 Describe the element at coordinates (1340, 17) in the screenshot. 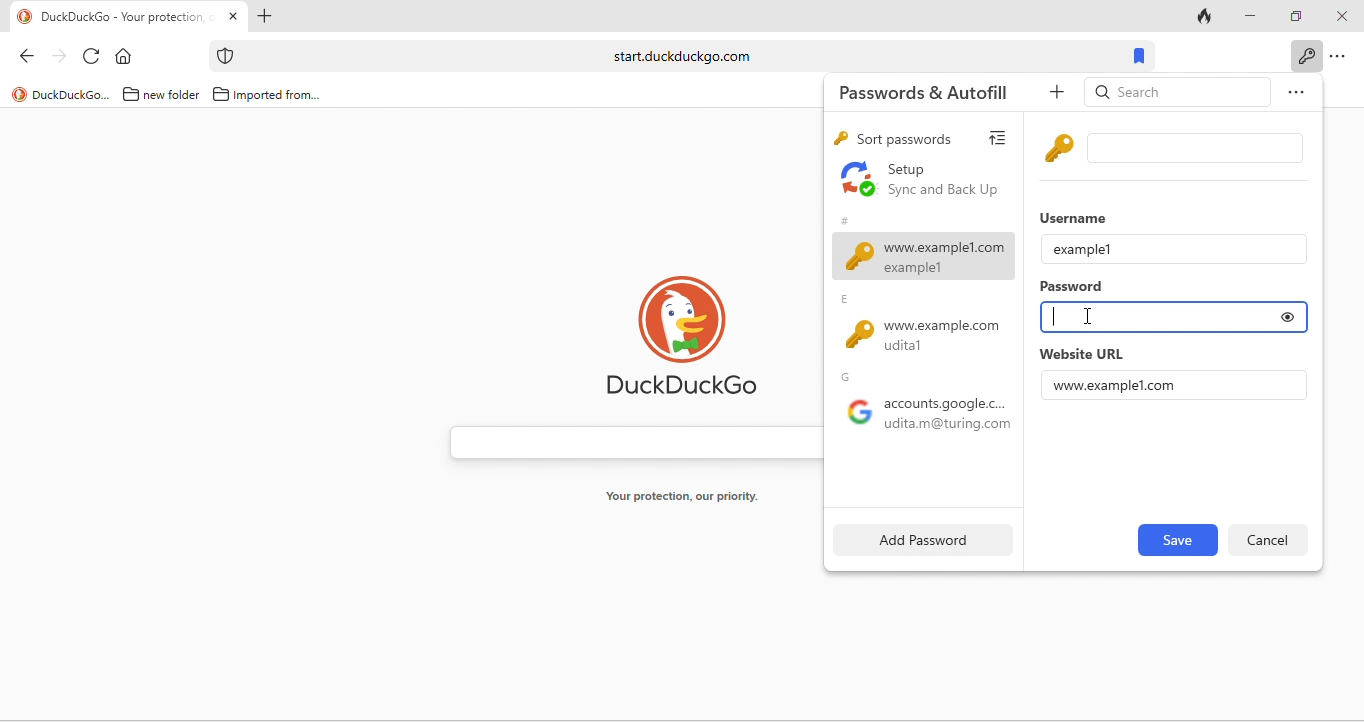

I see `close` at that location.